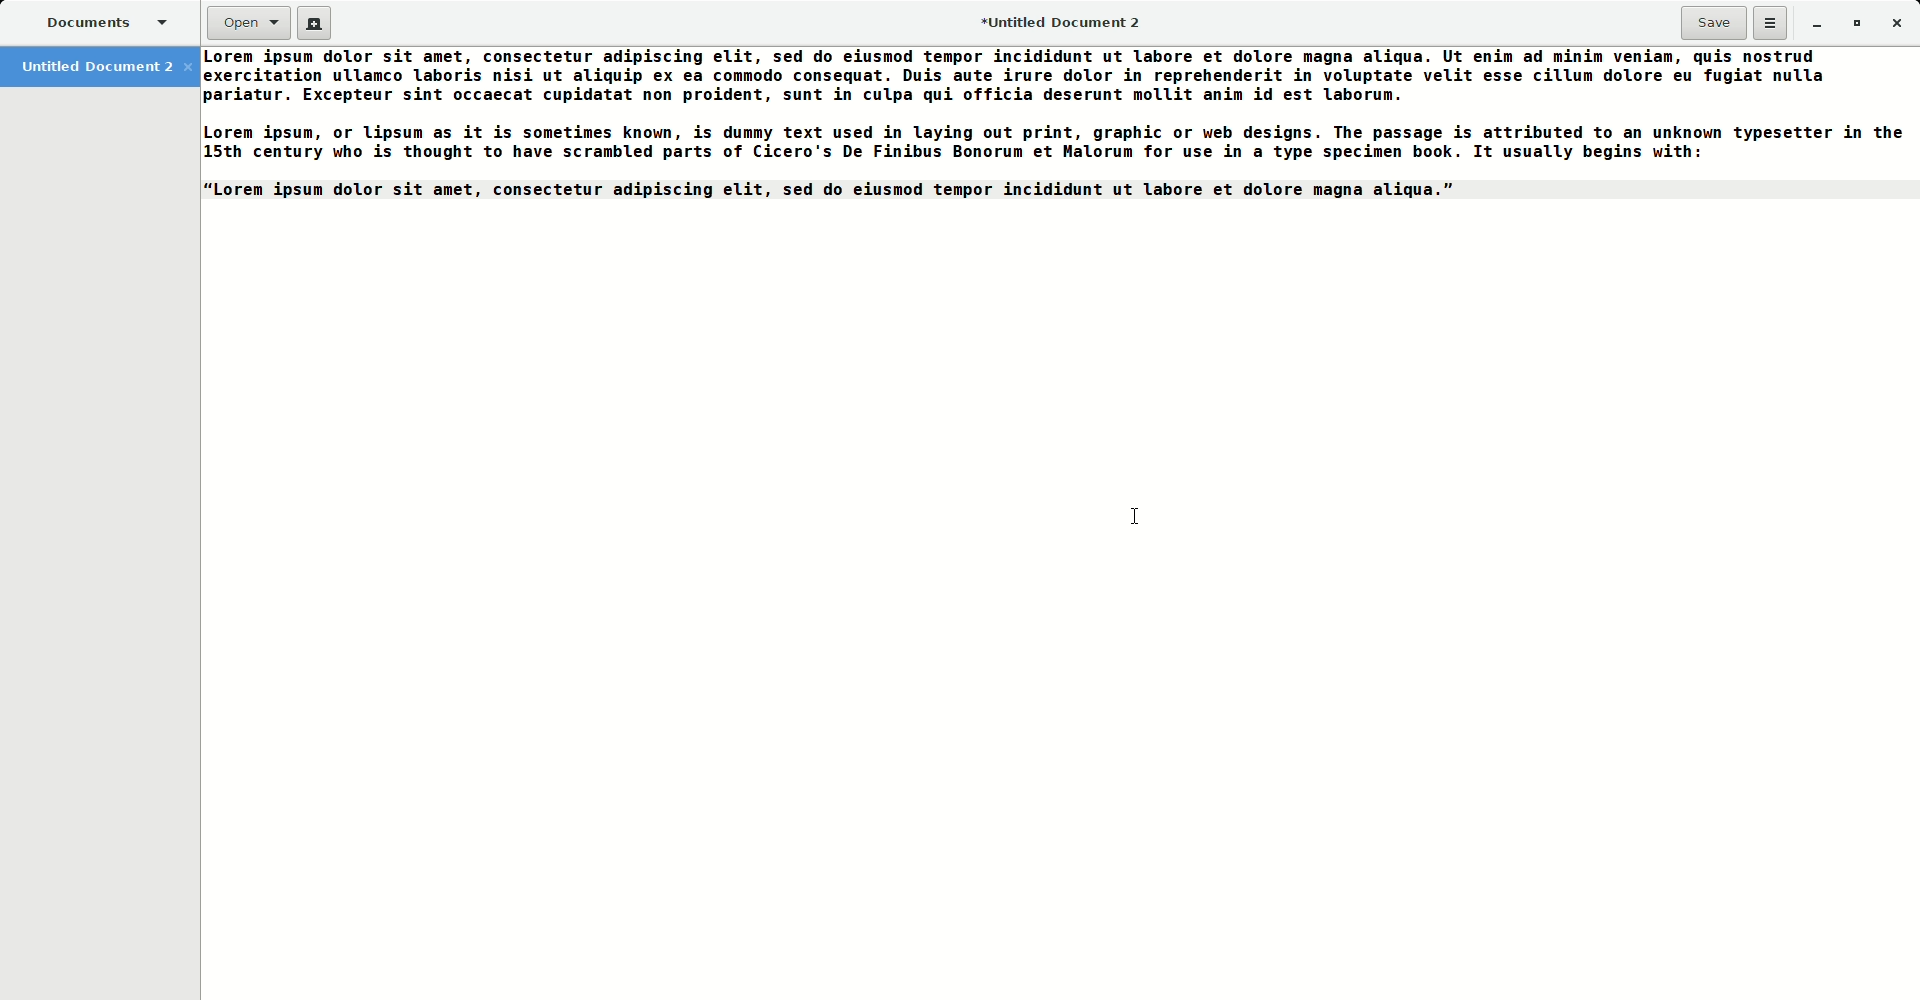 This screenshot has width=1920, height=1000. I want to click on Options, so click(1766, 23).